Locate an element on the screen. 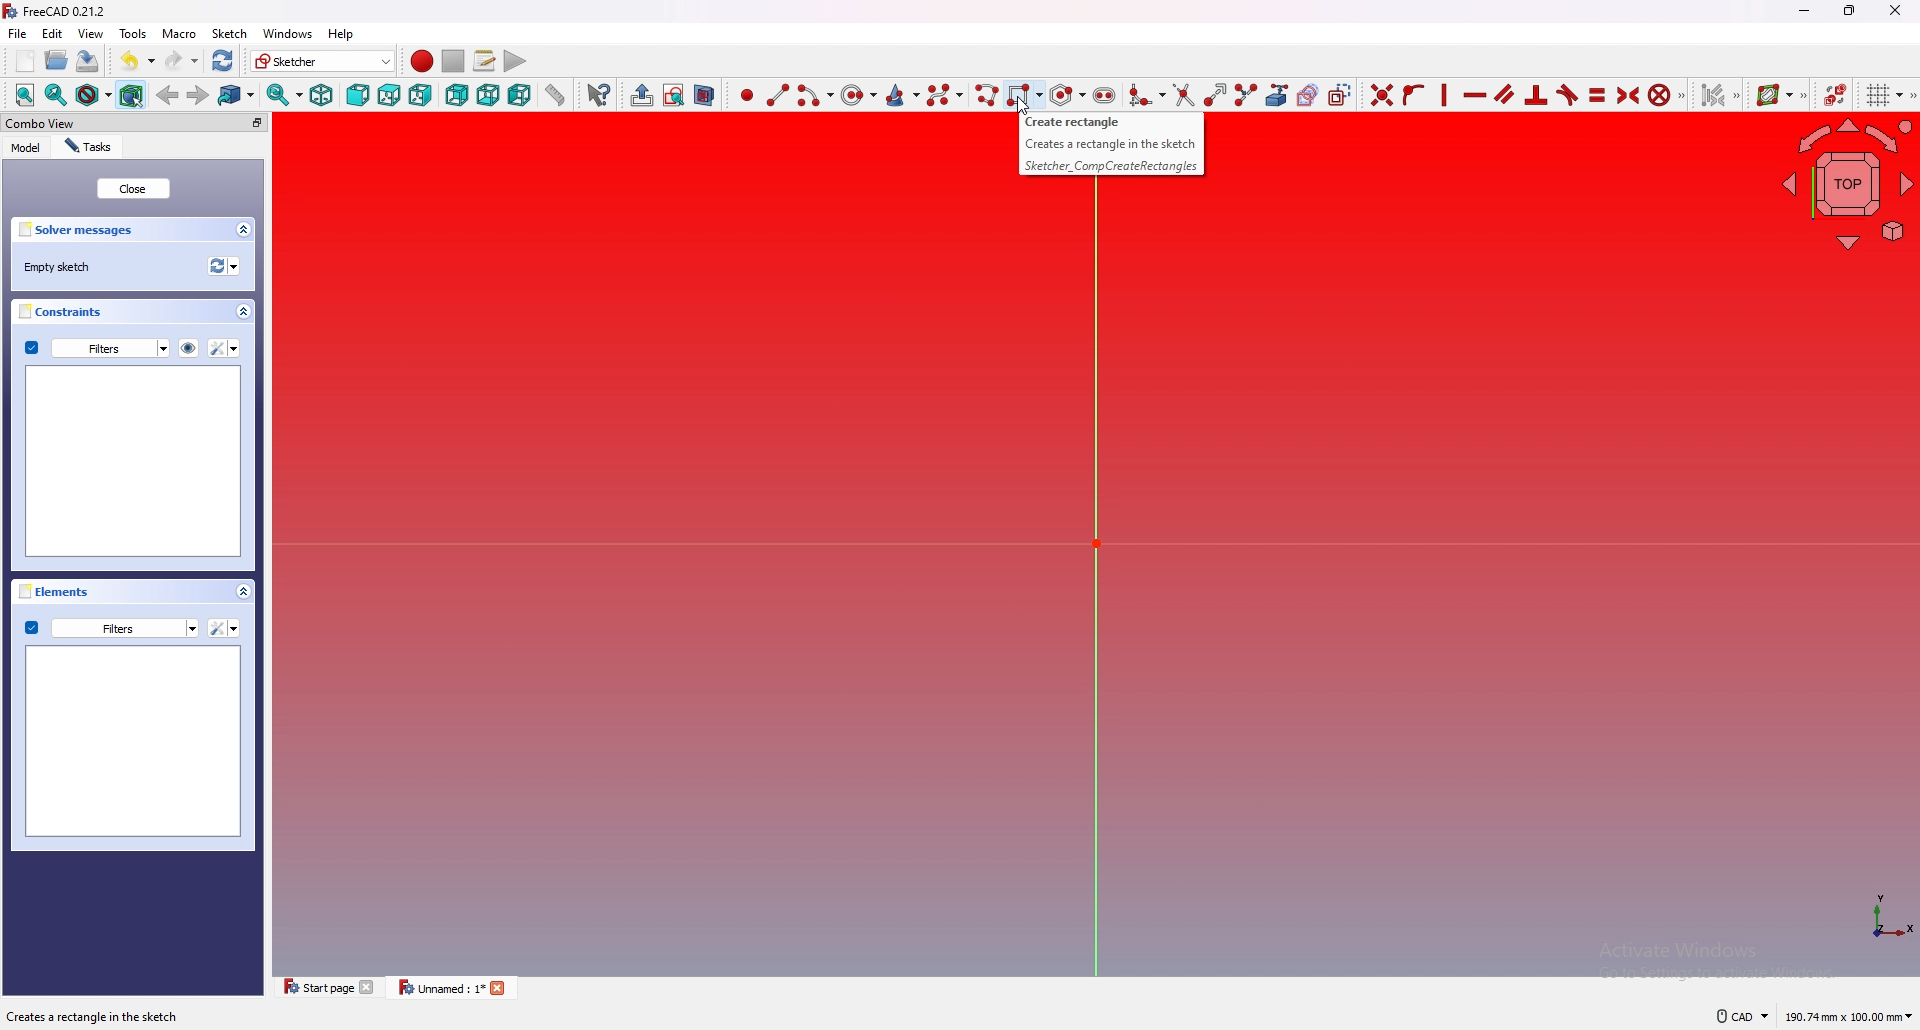 This screenshot has height=1030, width=1920. cad navigation is located at coordinates (1743, 1016).